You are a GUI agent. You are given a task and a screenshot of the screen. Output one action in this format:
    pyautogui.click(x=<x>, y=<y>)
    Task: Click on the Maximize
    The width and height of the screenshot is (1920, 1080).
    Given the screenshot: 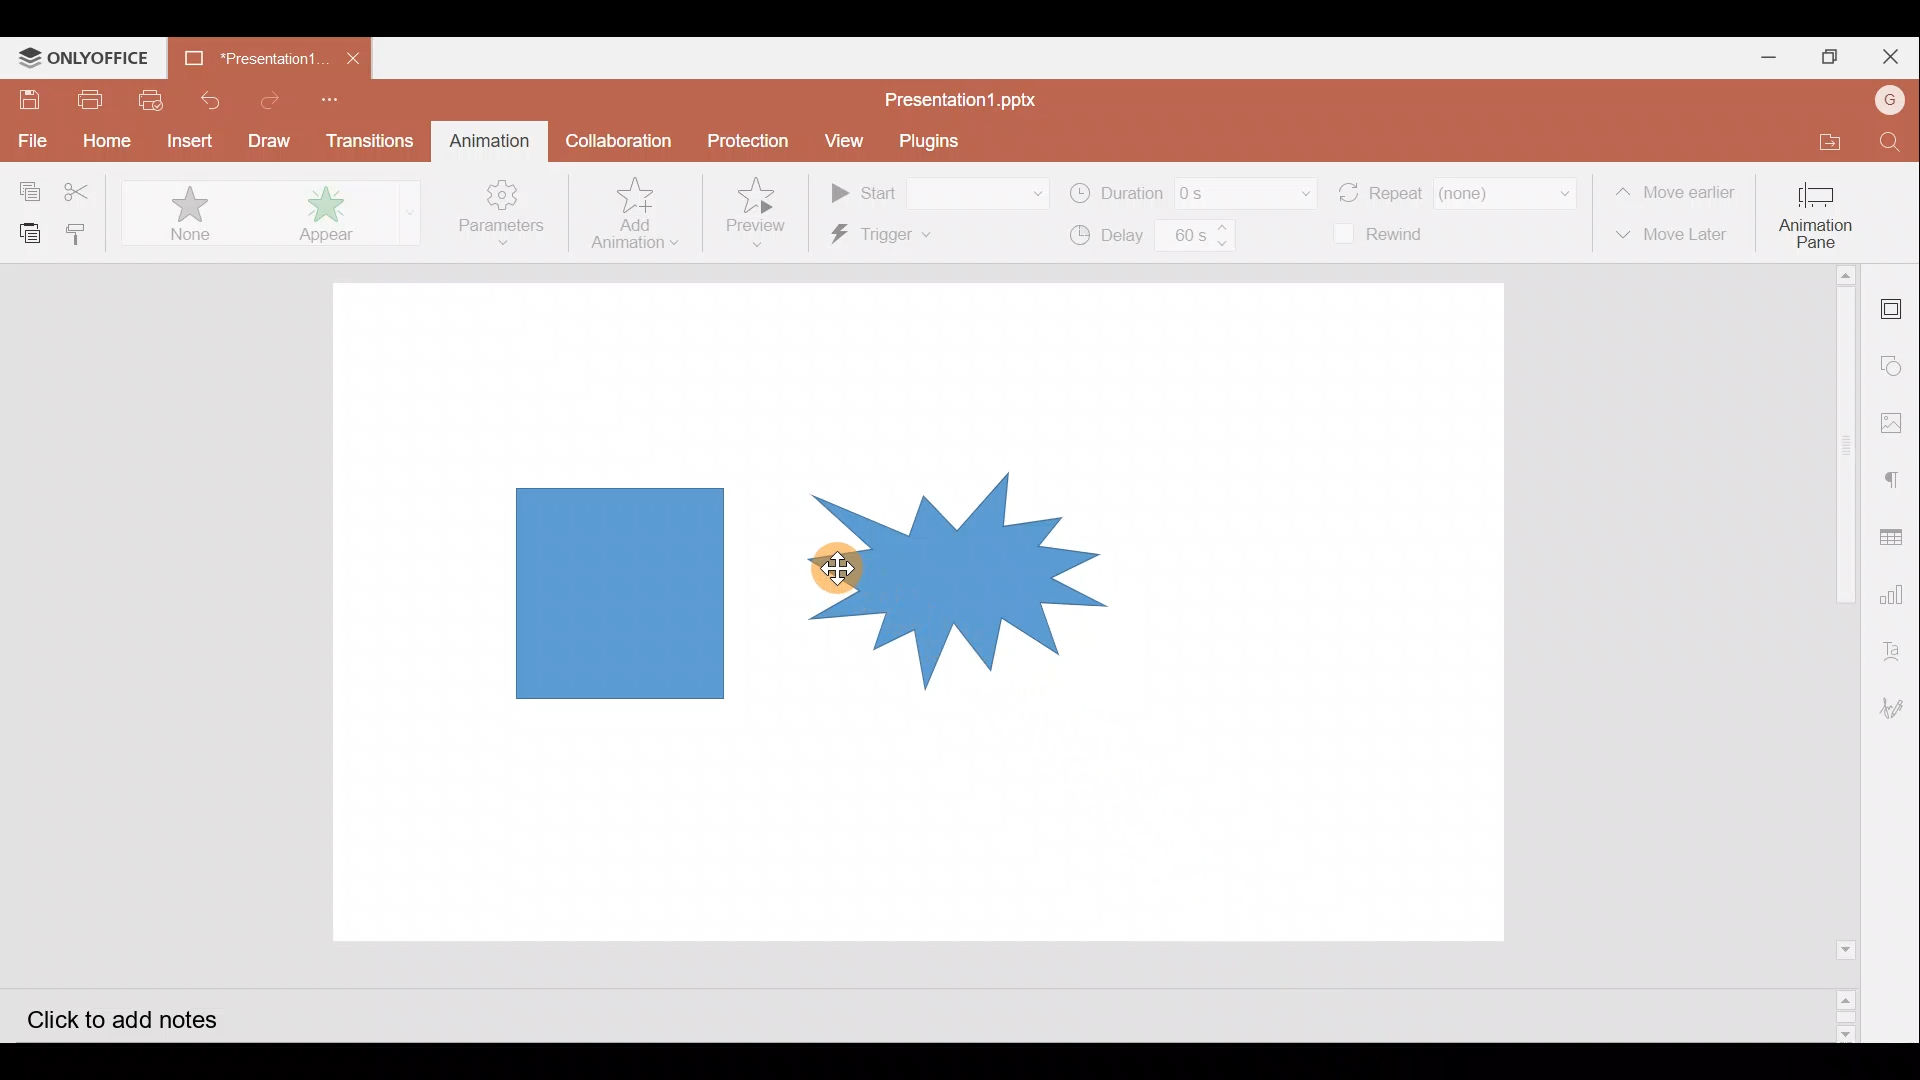 What is the action you would take?
    pyautogui.click(x=1829, y=56)
    